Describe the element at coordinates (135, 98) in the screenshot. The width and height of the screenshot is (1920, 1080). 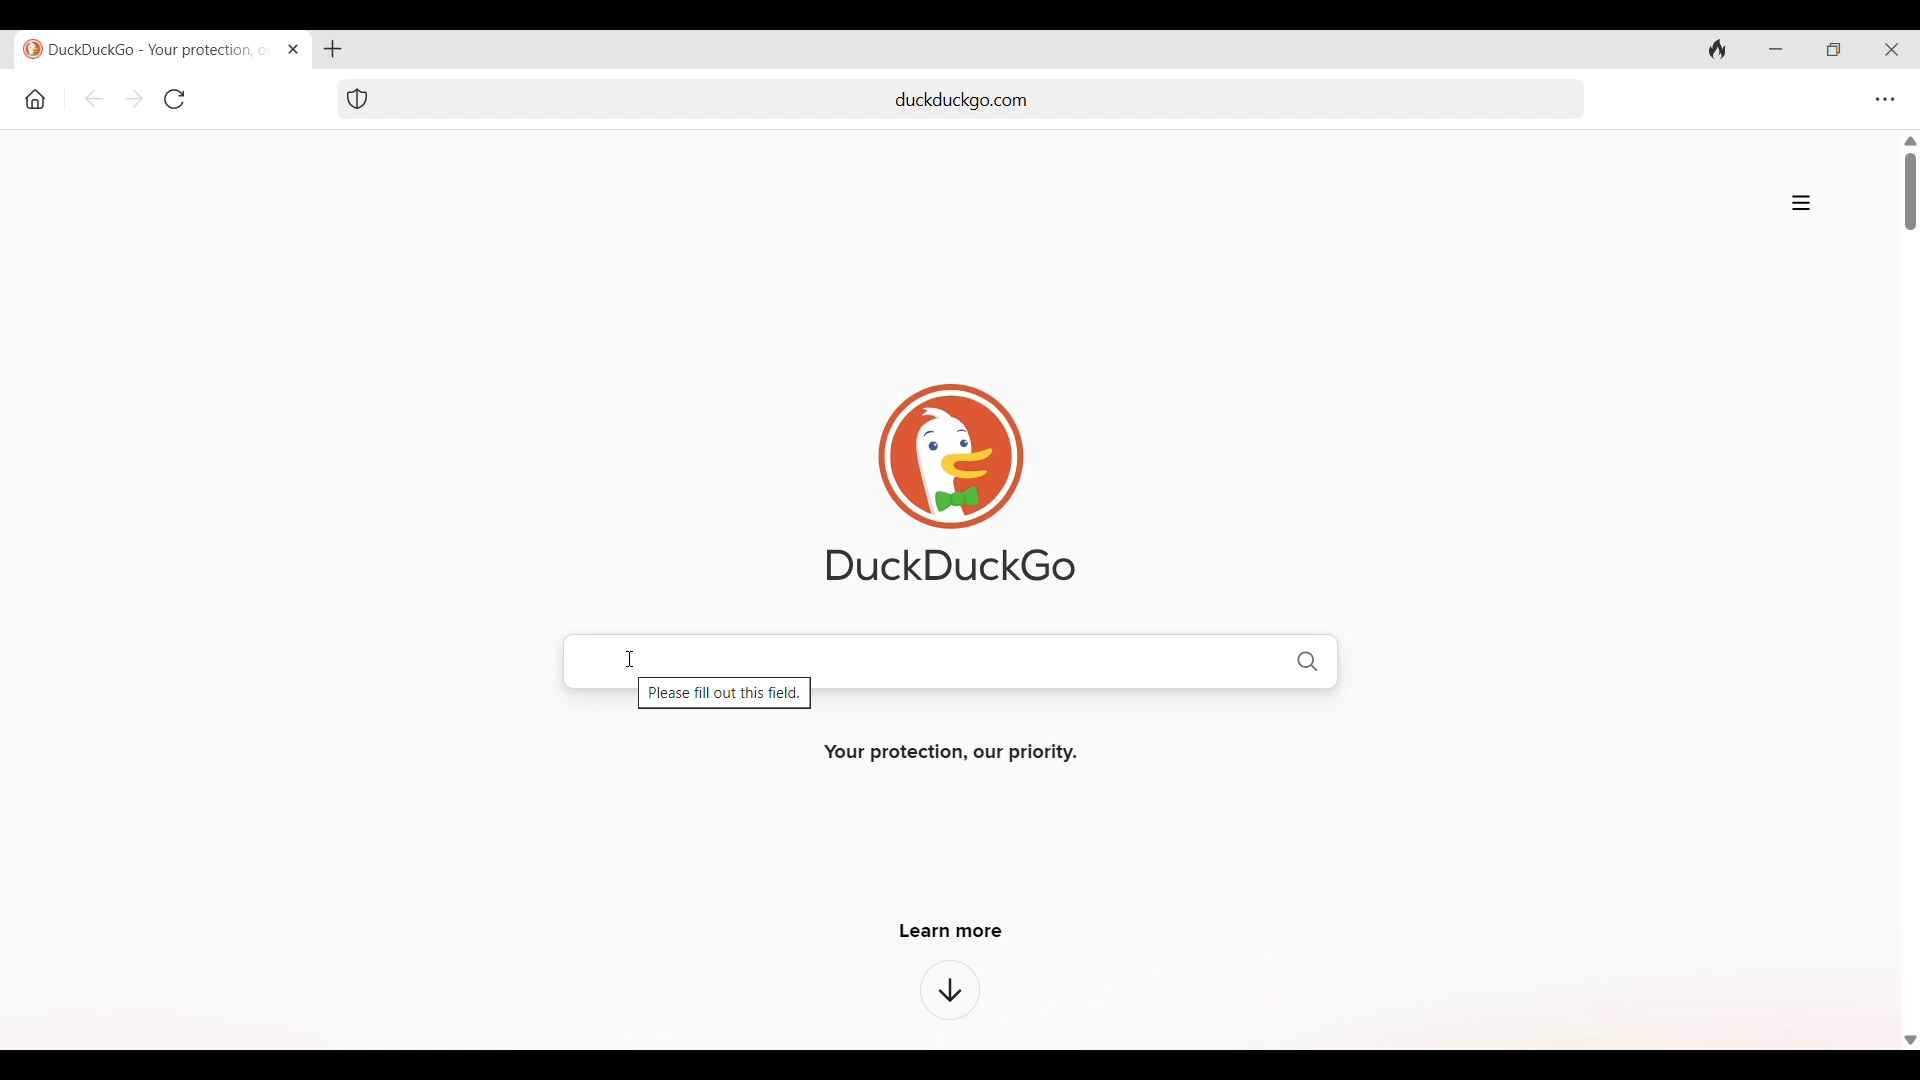
I see `Go forward` at that location.